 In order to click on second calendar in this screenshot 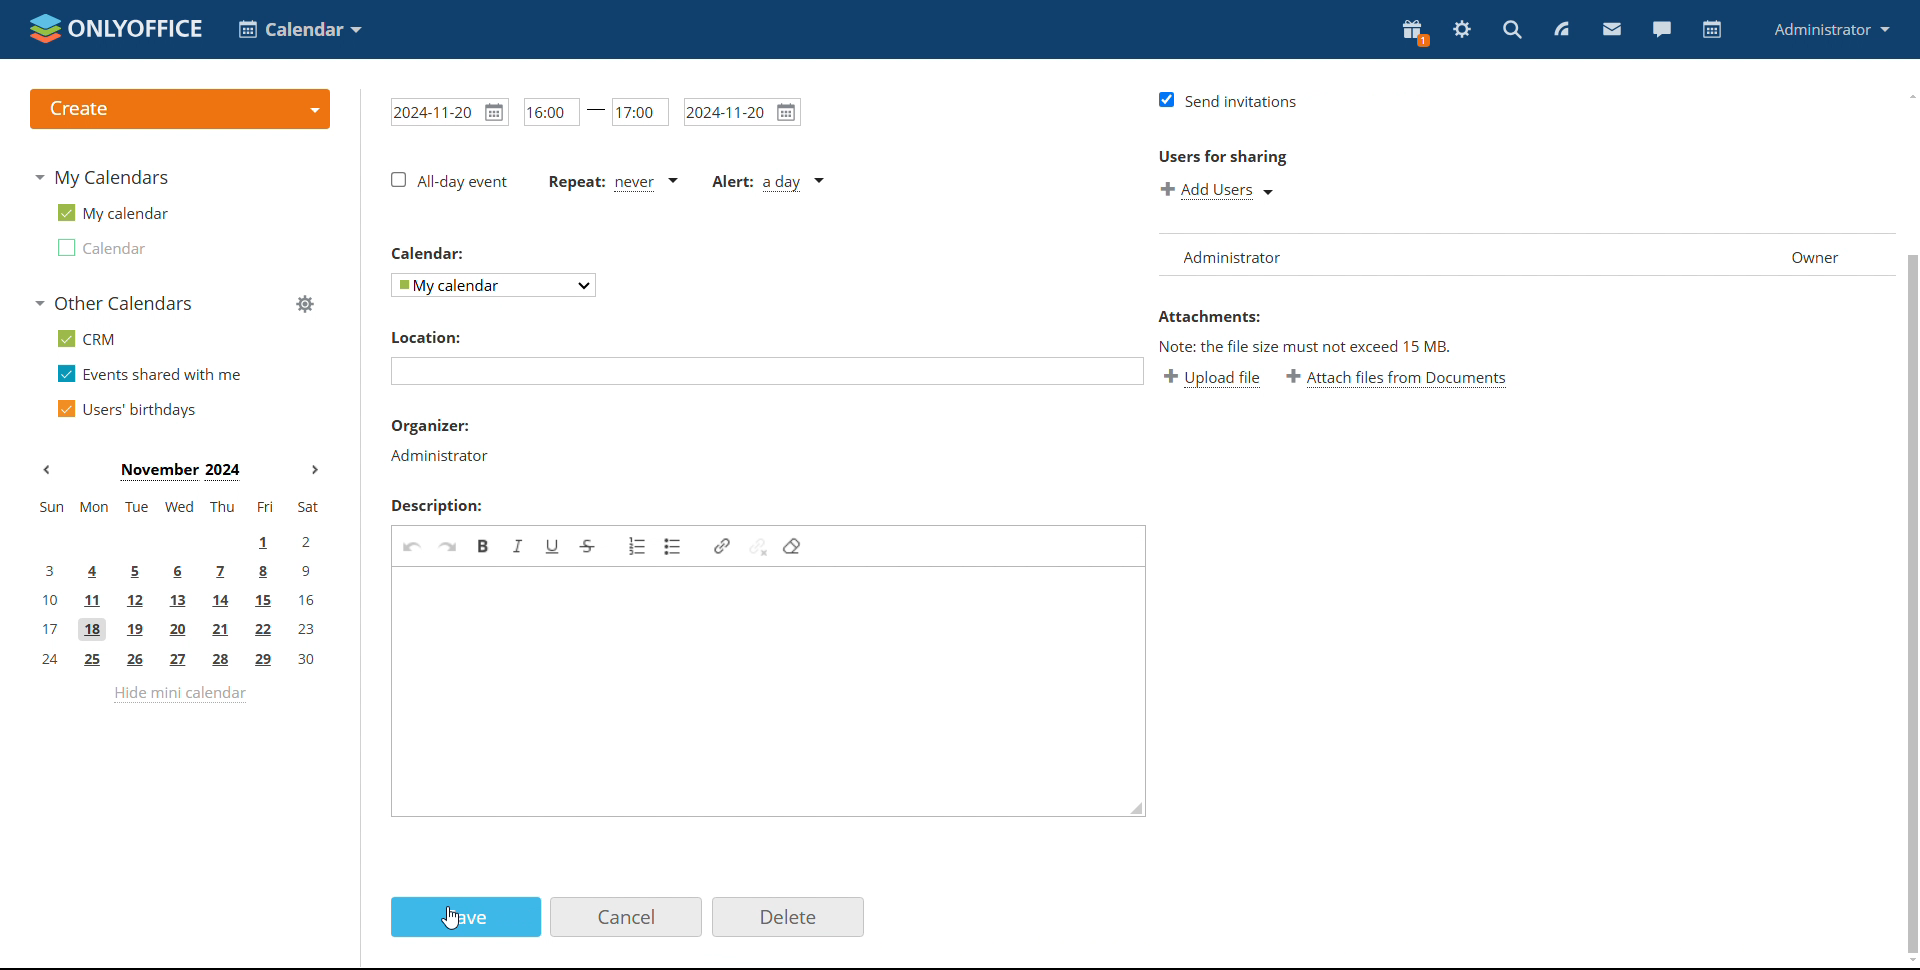, I will do `click(99, 247)`.